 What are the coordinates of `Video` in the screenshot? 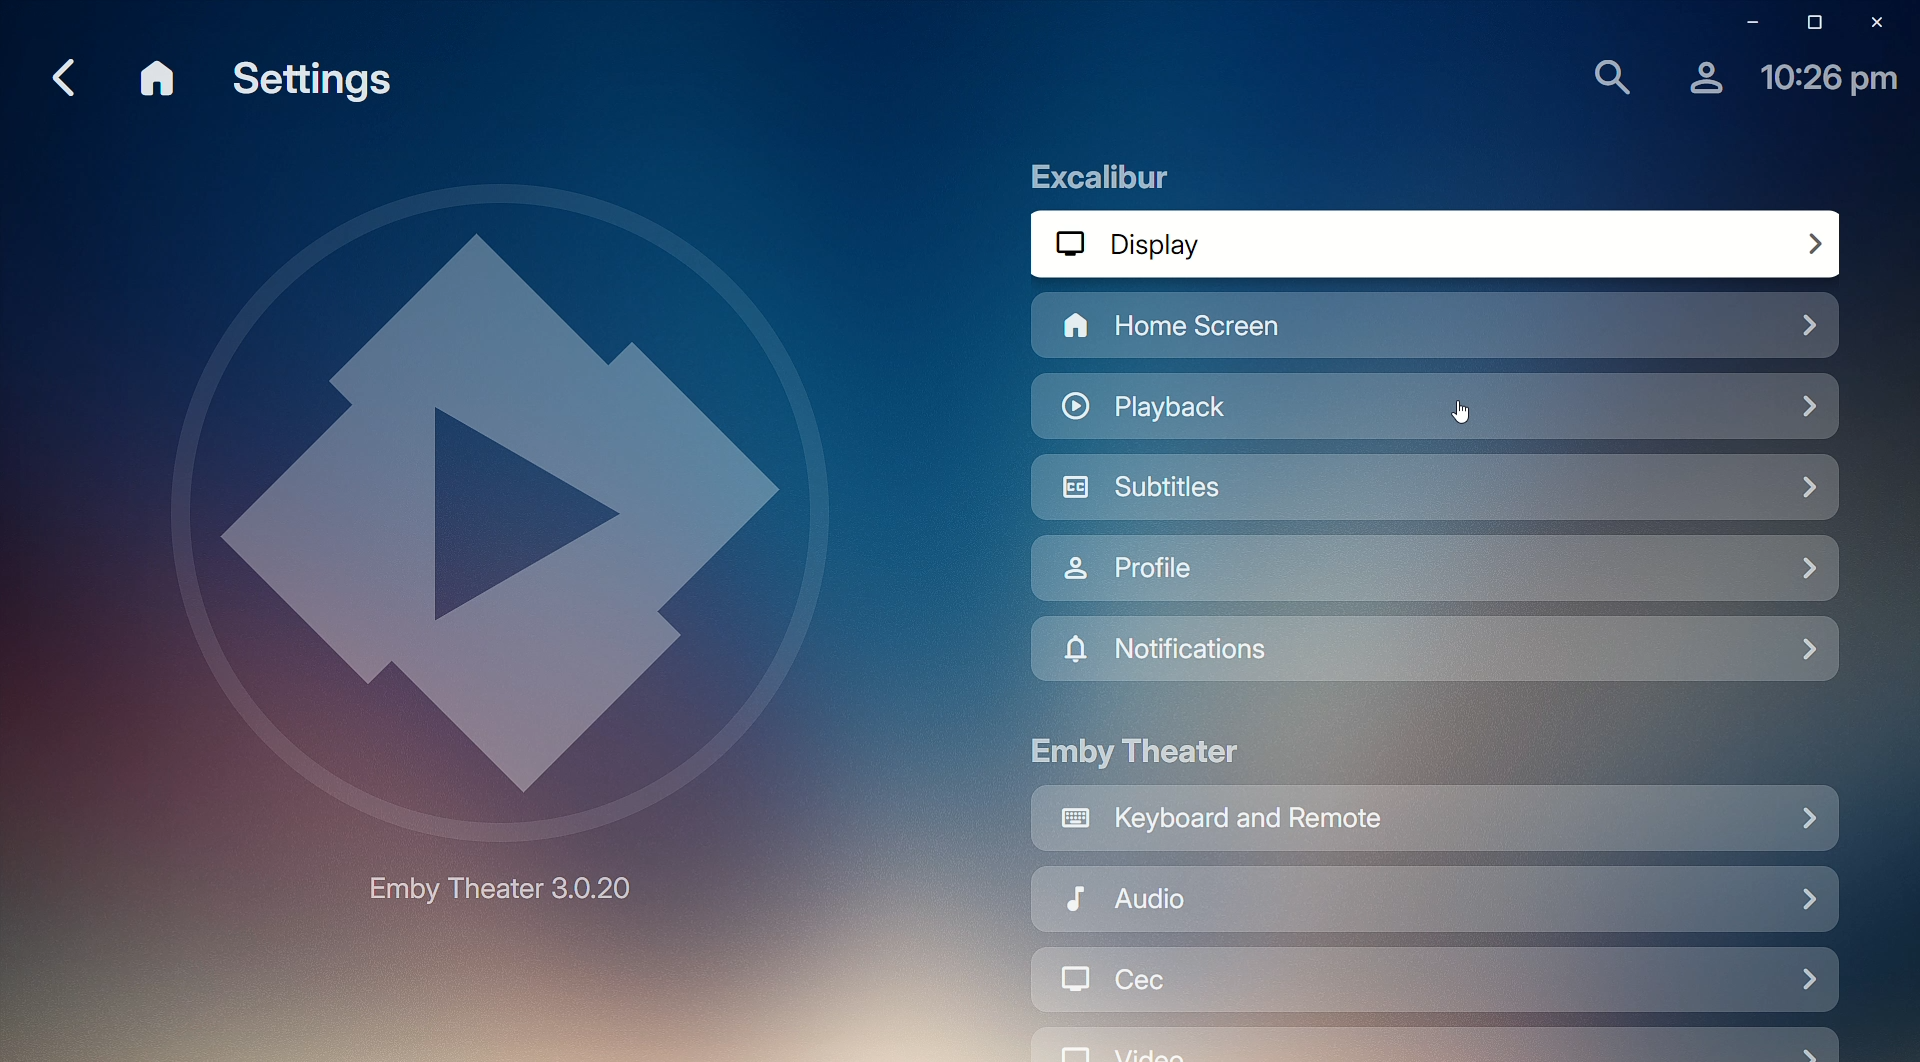 It's located at (1432, 1045).